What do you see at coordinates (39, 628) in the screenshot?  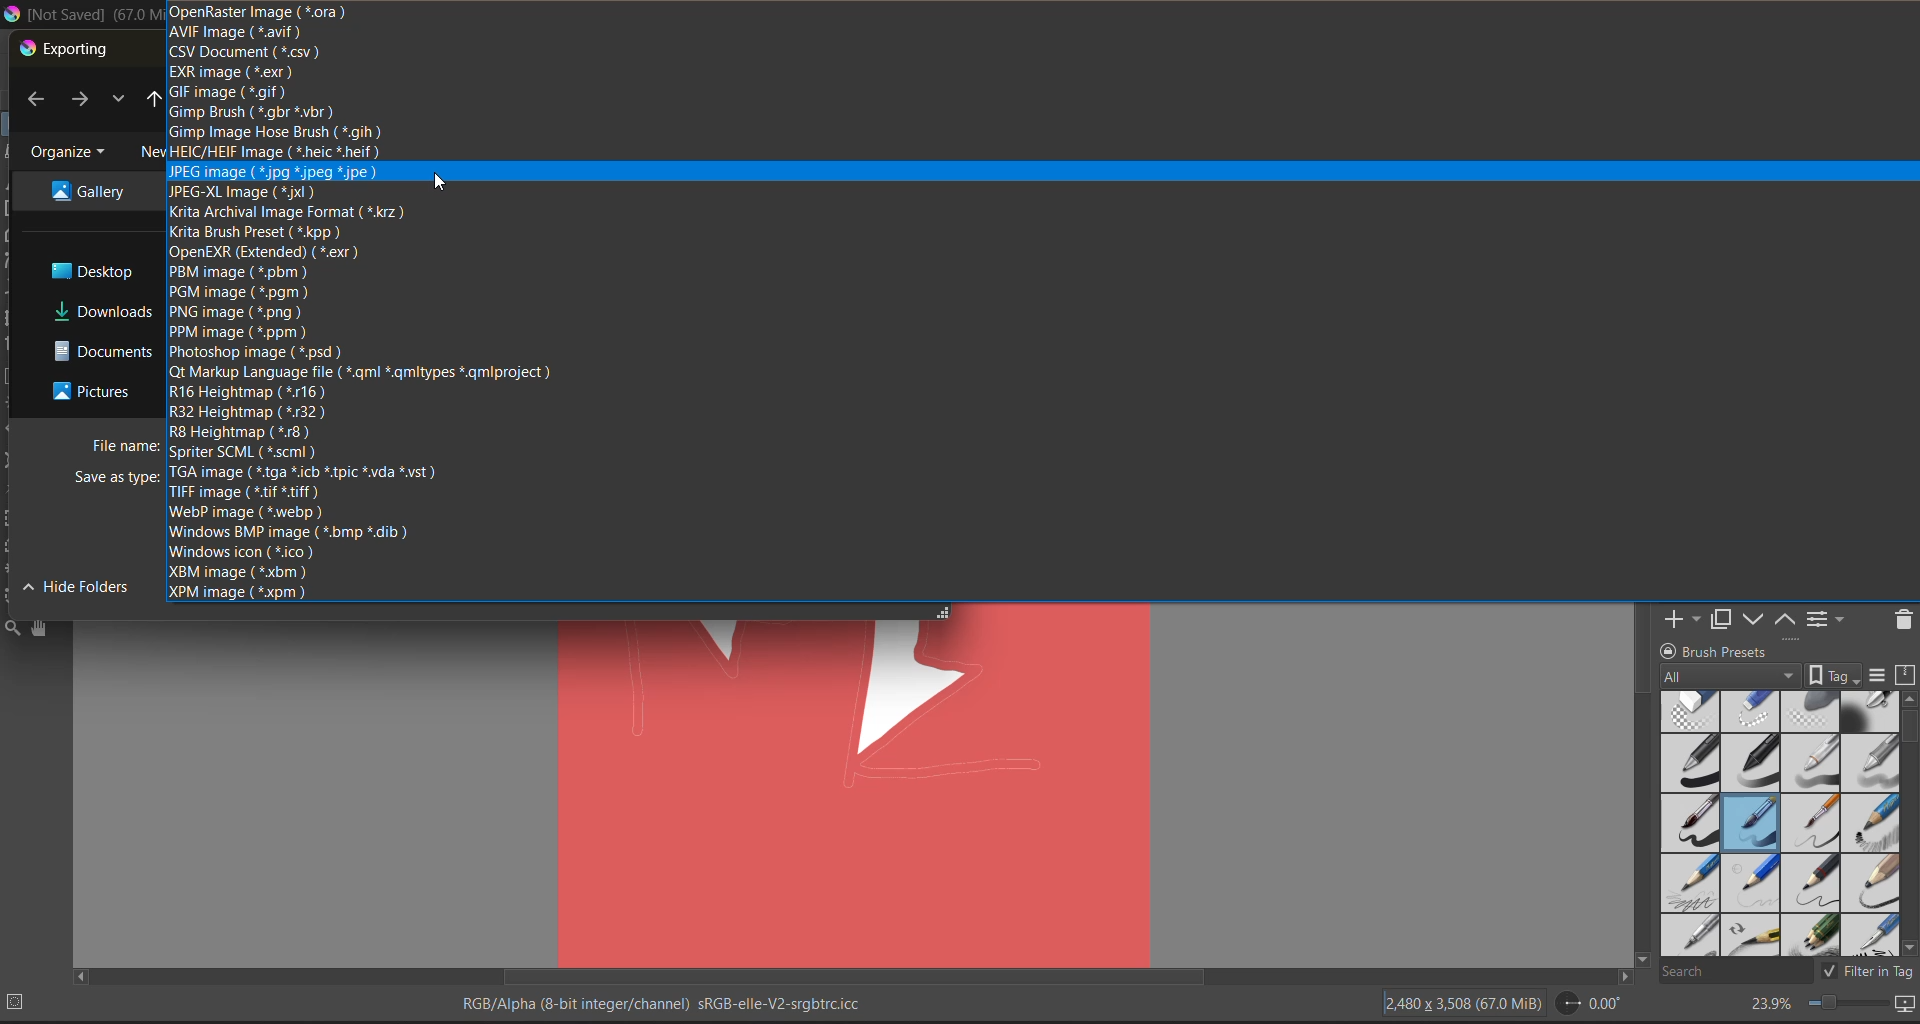 I see `tools` at bounding box center [39, 628].